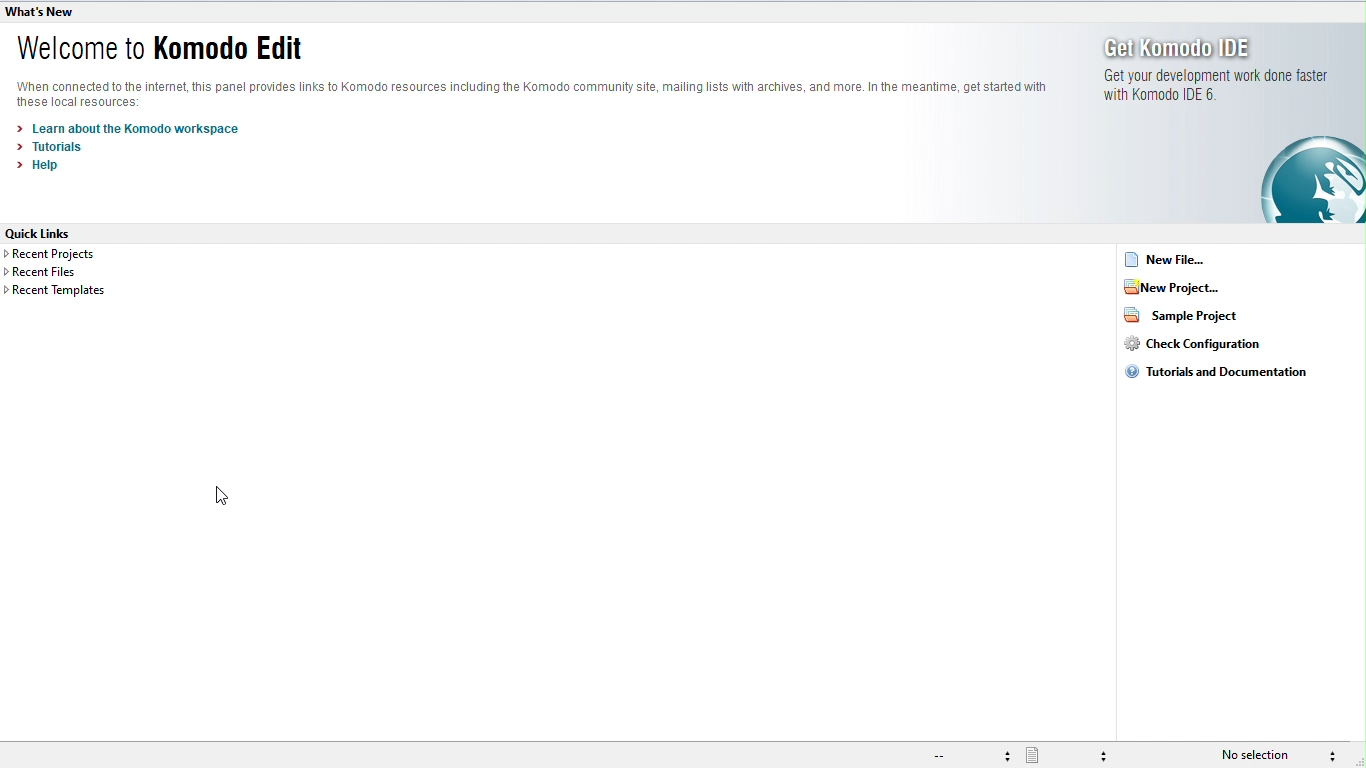  Describe the element at coordinates (1310, 184) in the screenshot. I see `globe icon` at that location.